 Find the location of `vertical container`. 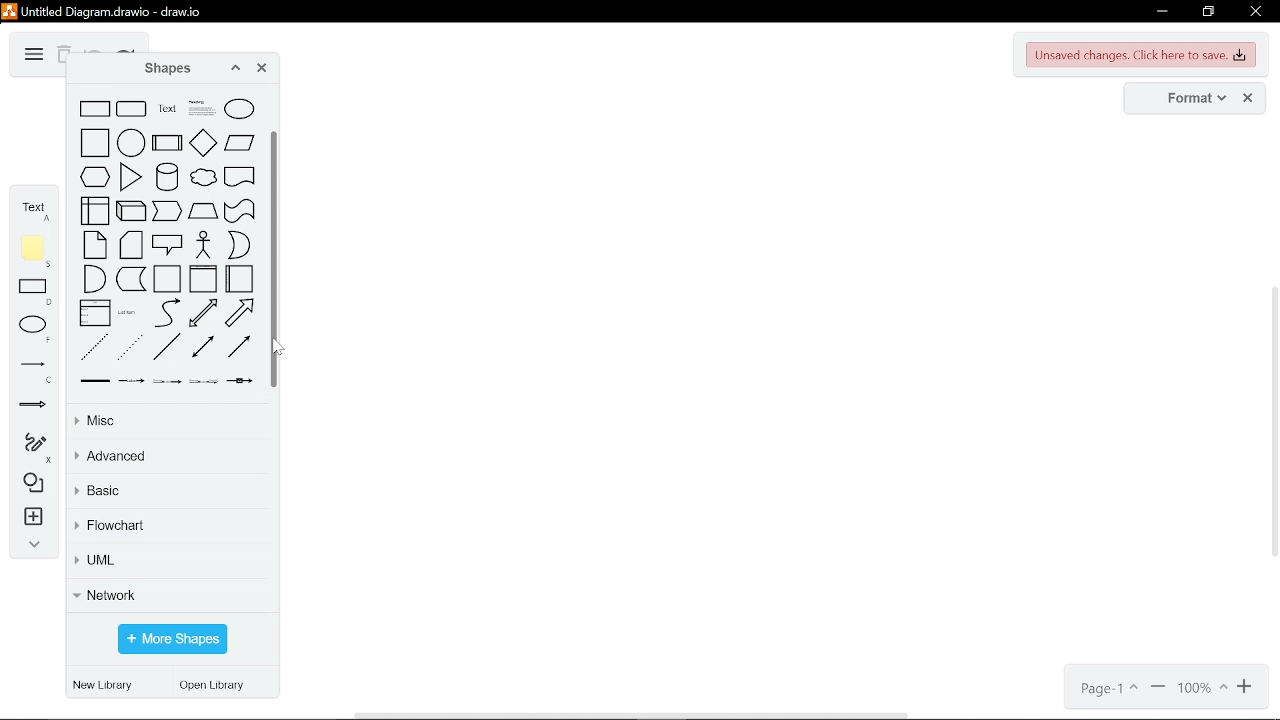

vertical container is located at coordinates (203, 278).